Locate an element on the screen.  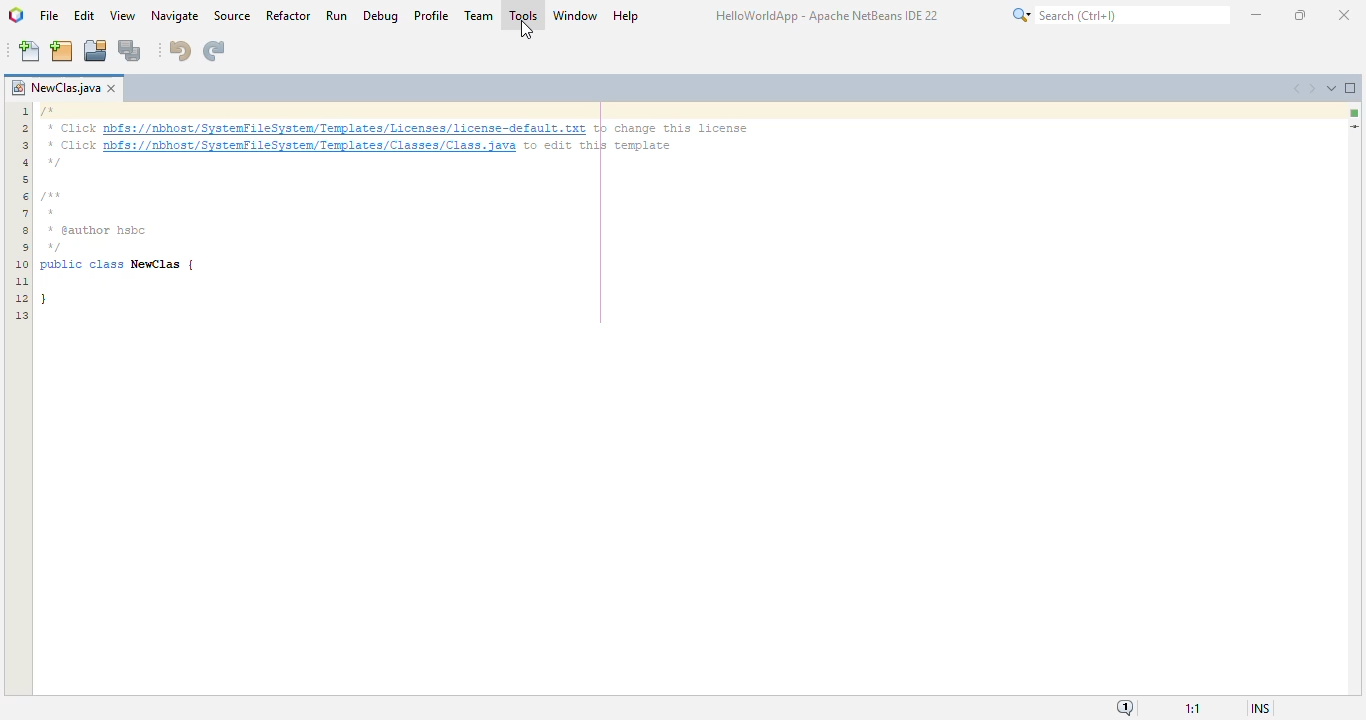
maximize window is located at coordinates (1353, 88).